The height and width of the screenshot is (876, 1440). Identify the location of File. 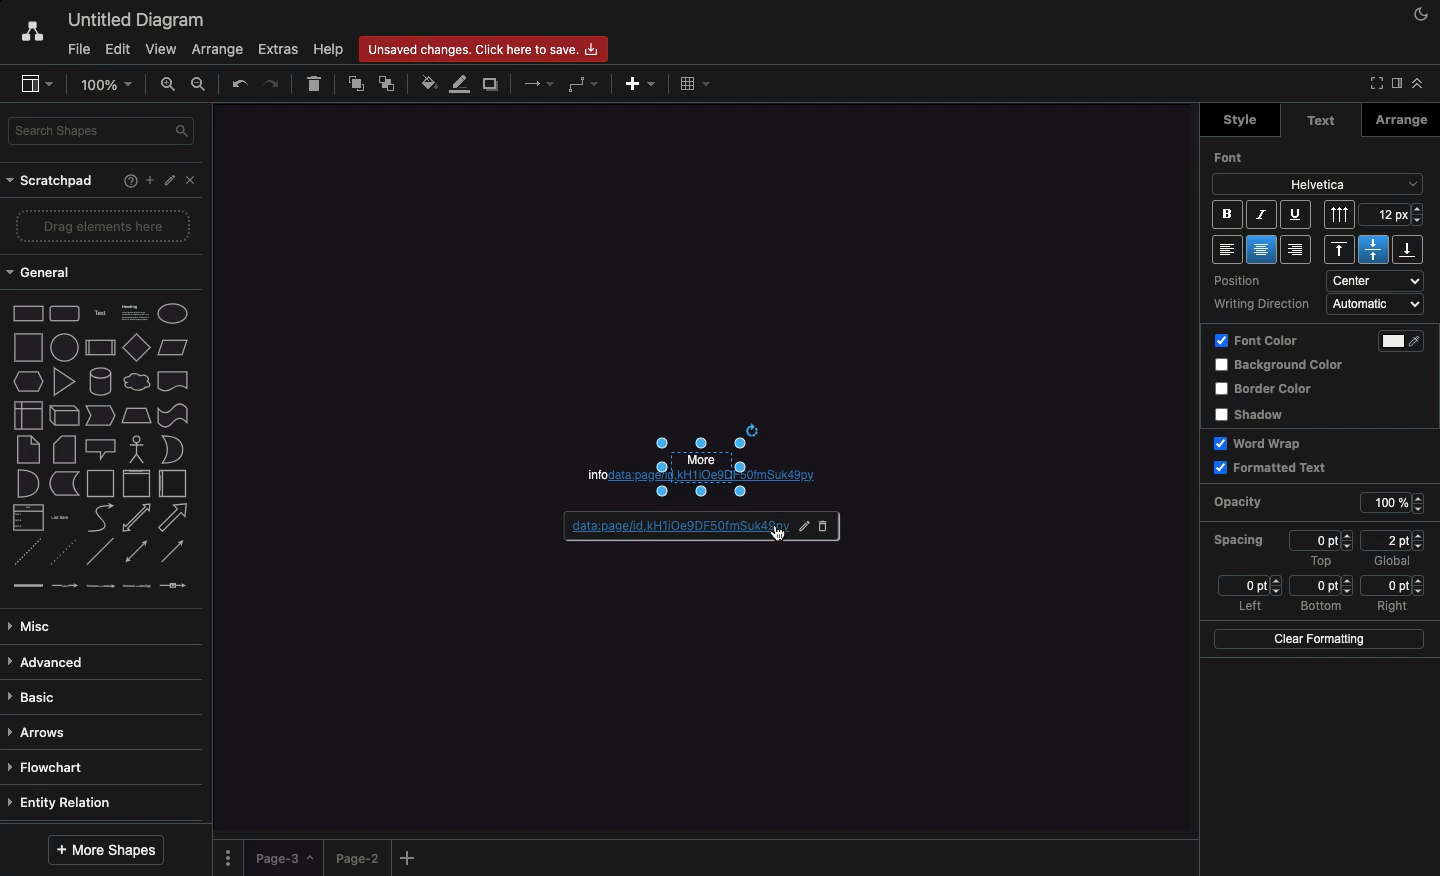
(77, 48).